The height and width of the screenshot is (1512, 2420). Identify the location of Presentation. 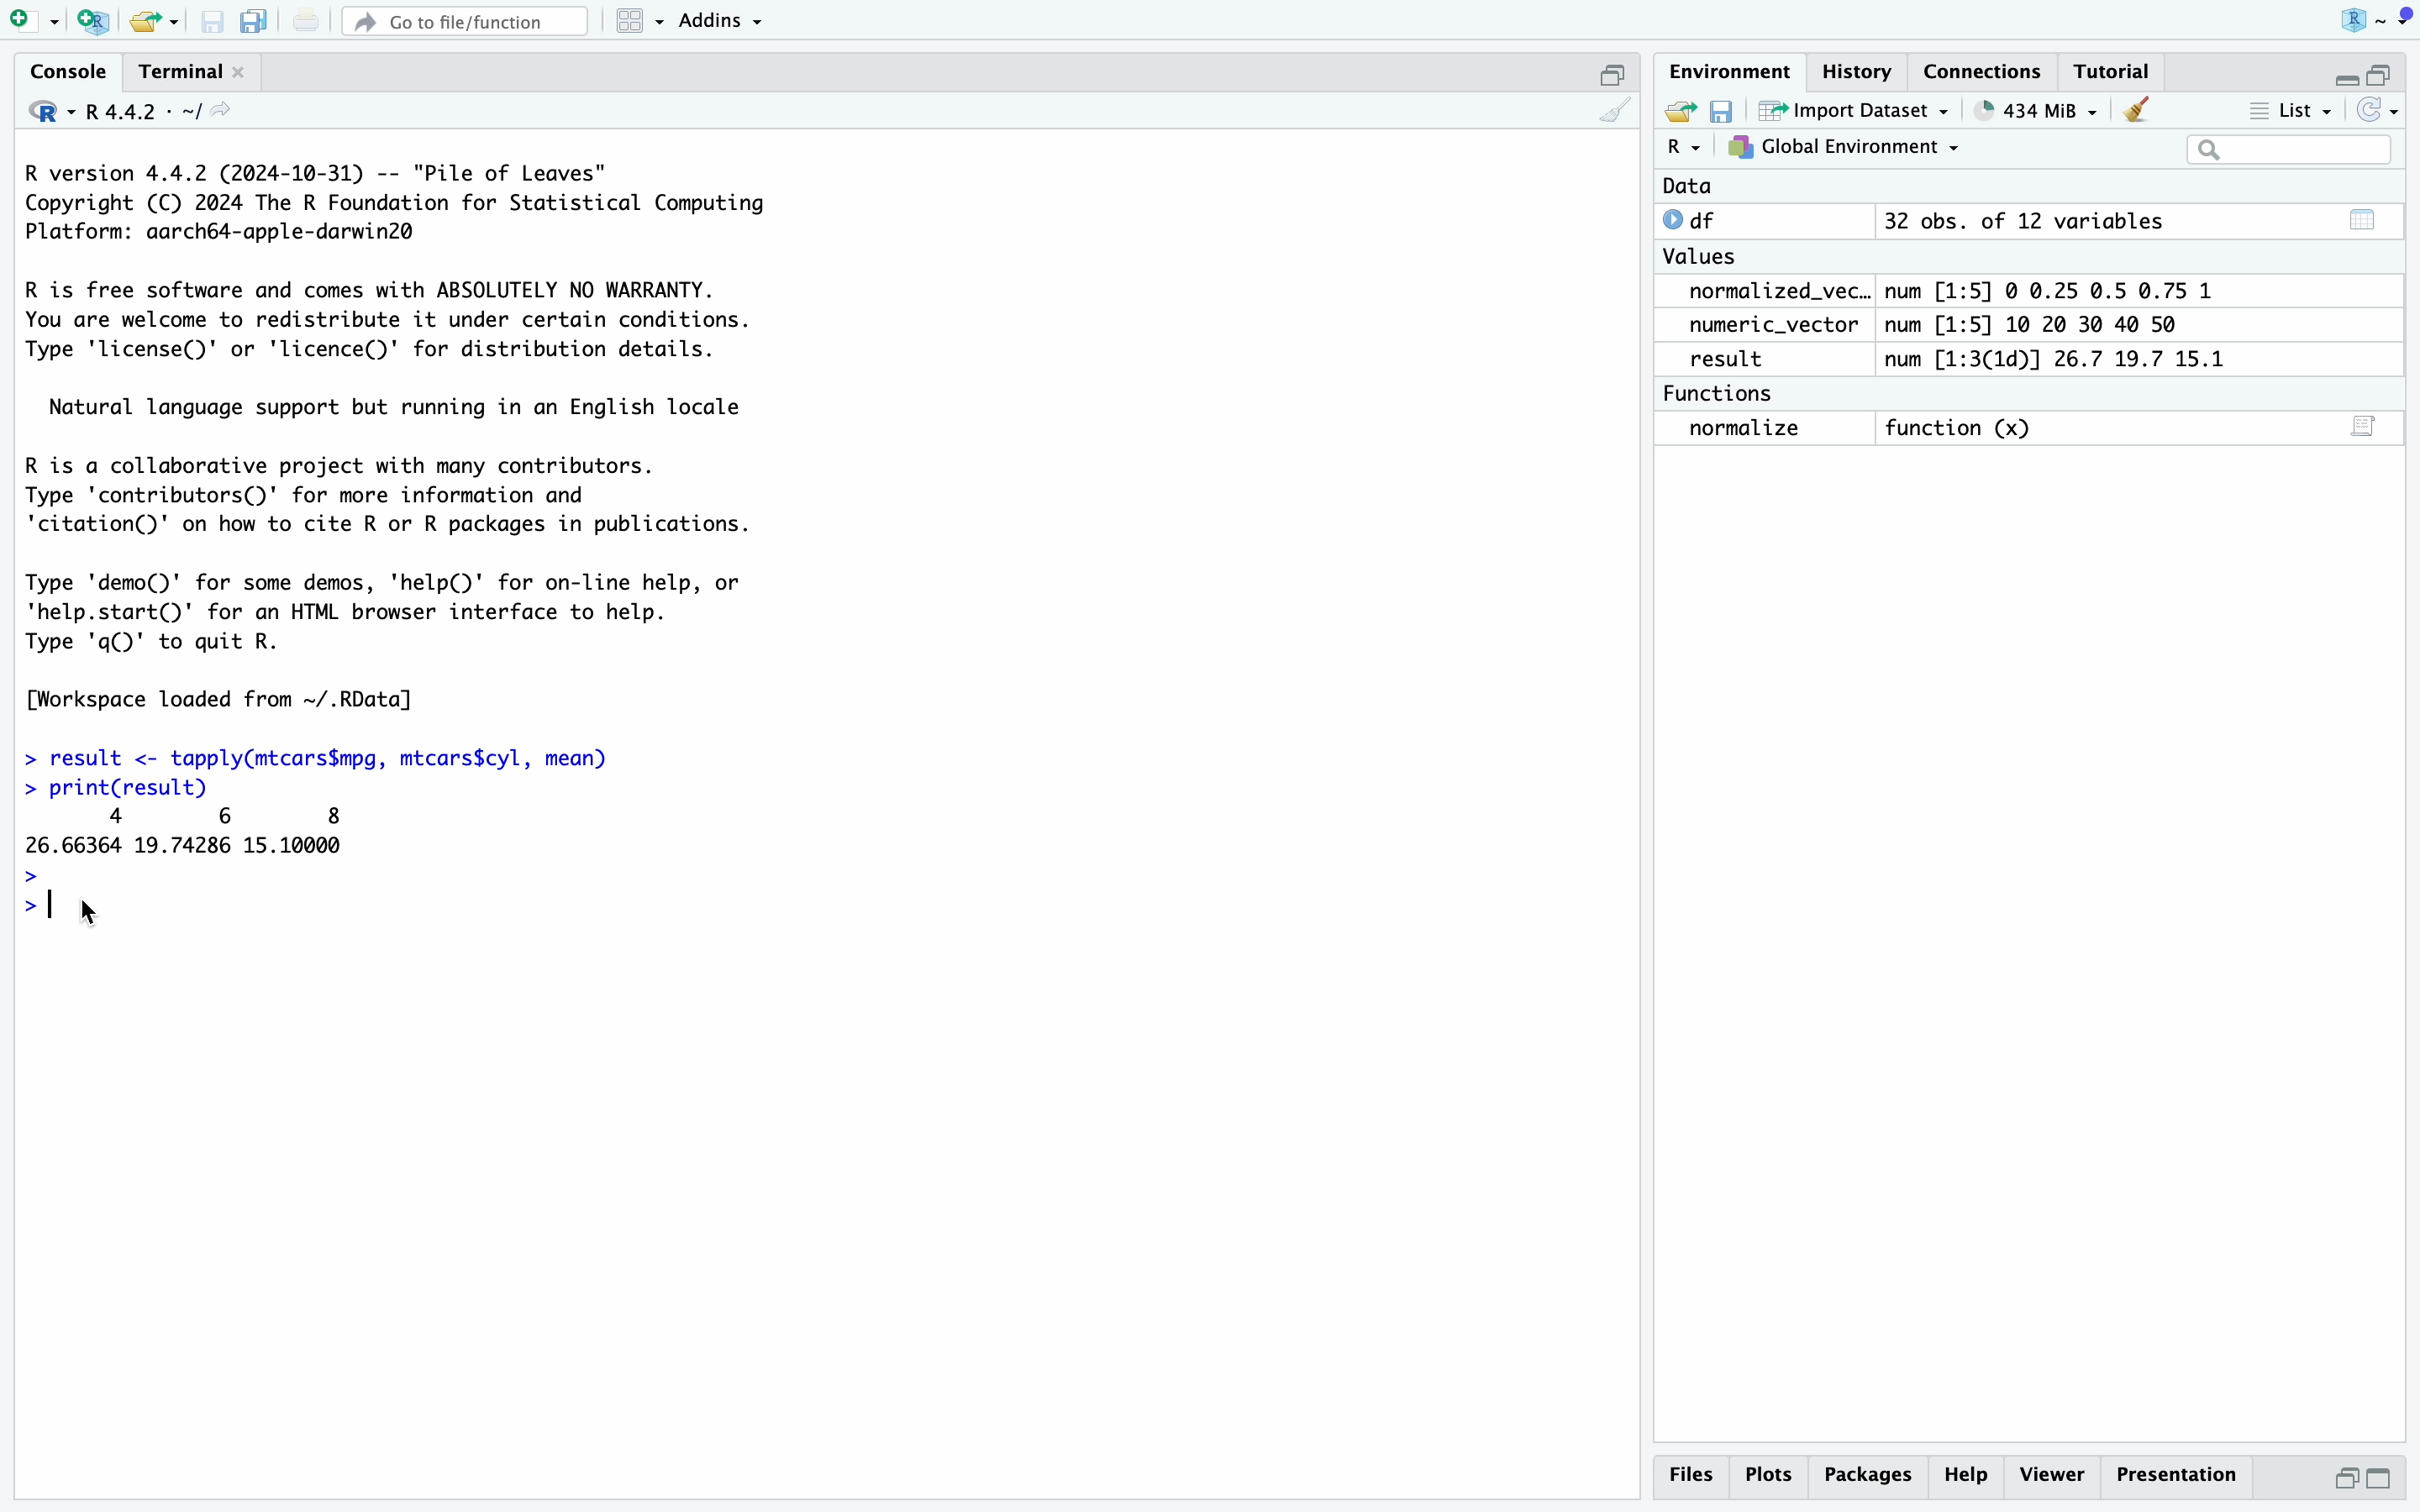
(2176, 1476).